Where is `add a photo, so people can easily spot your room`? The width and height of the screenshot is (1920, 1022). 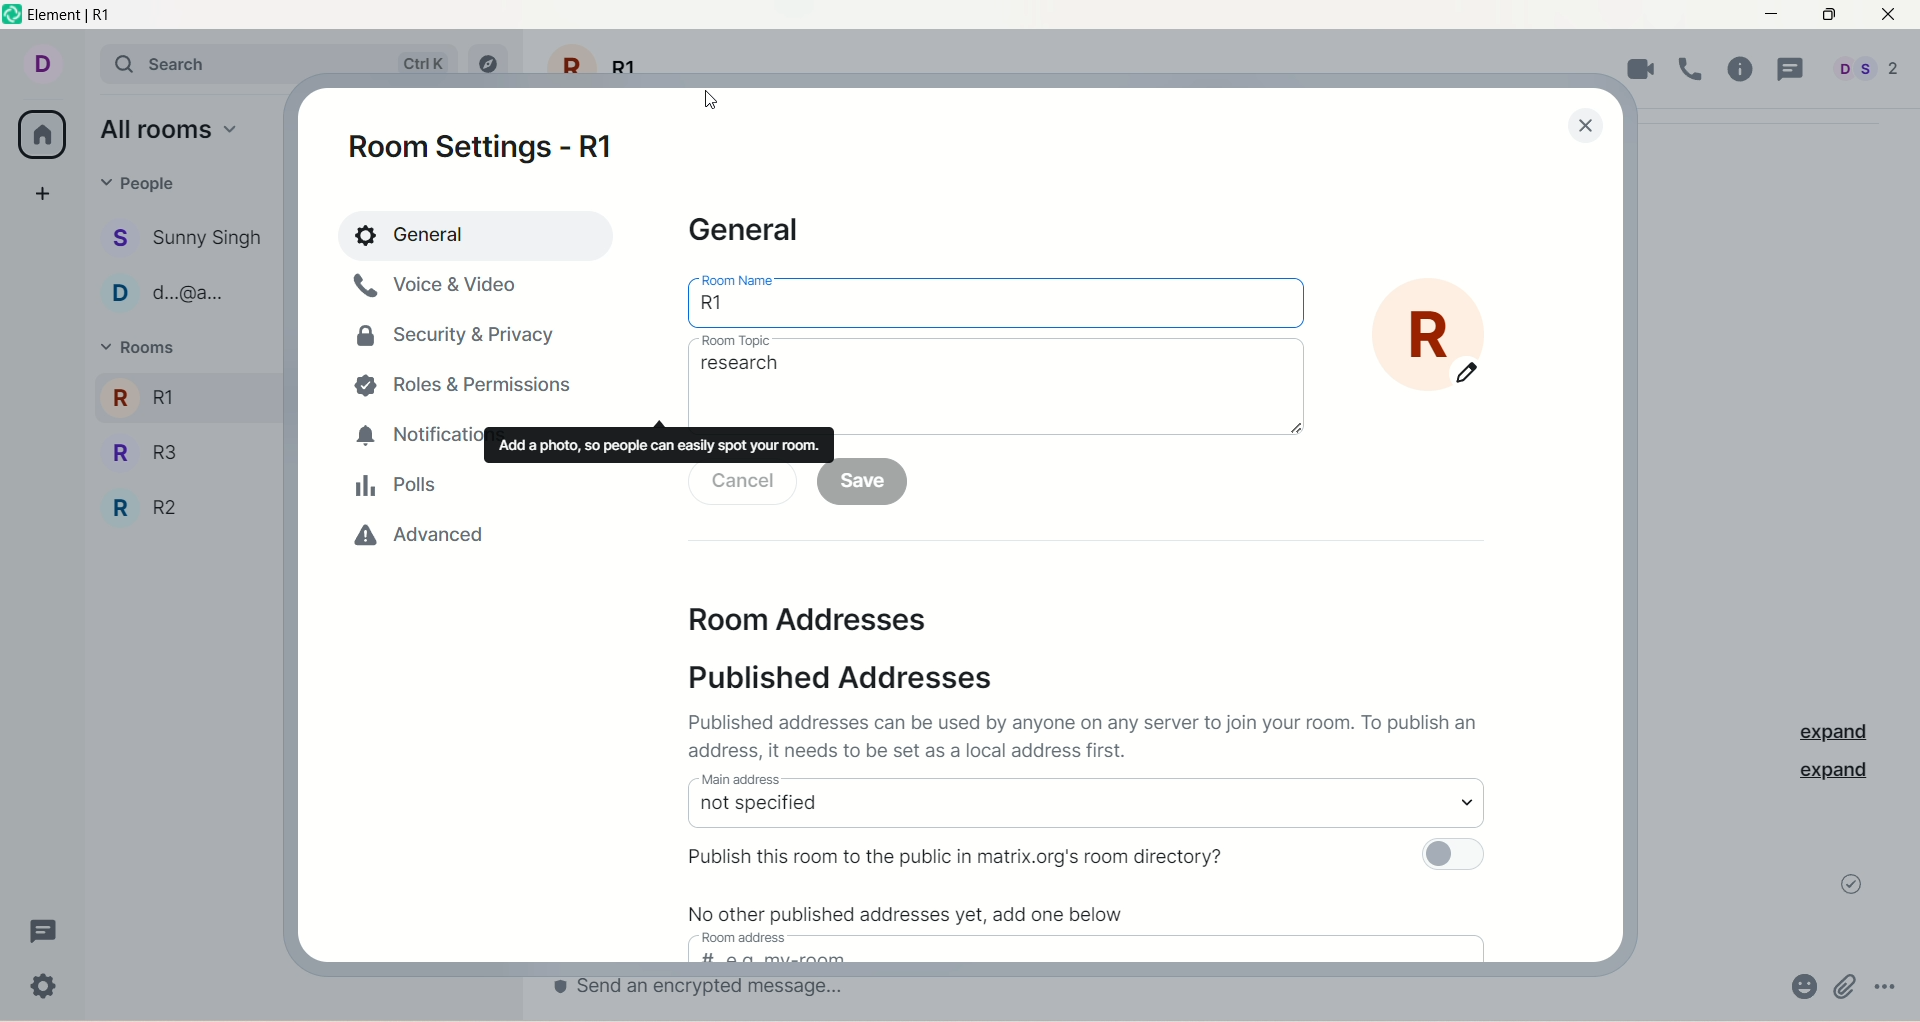 add a photo, so people can easily spot your room is located at coordinates (659, 445).